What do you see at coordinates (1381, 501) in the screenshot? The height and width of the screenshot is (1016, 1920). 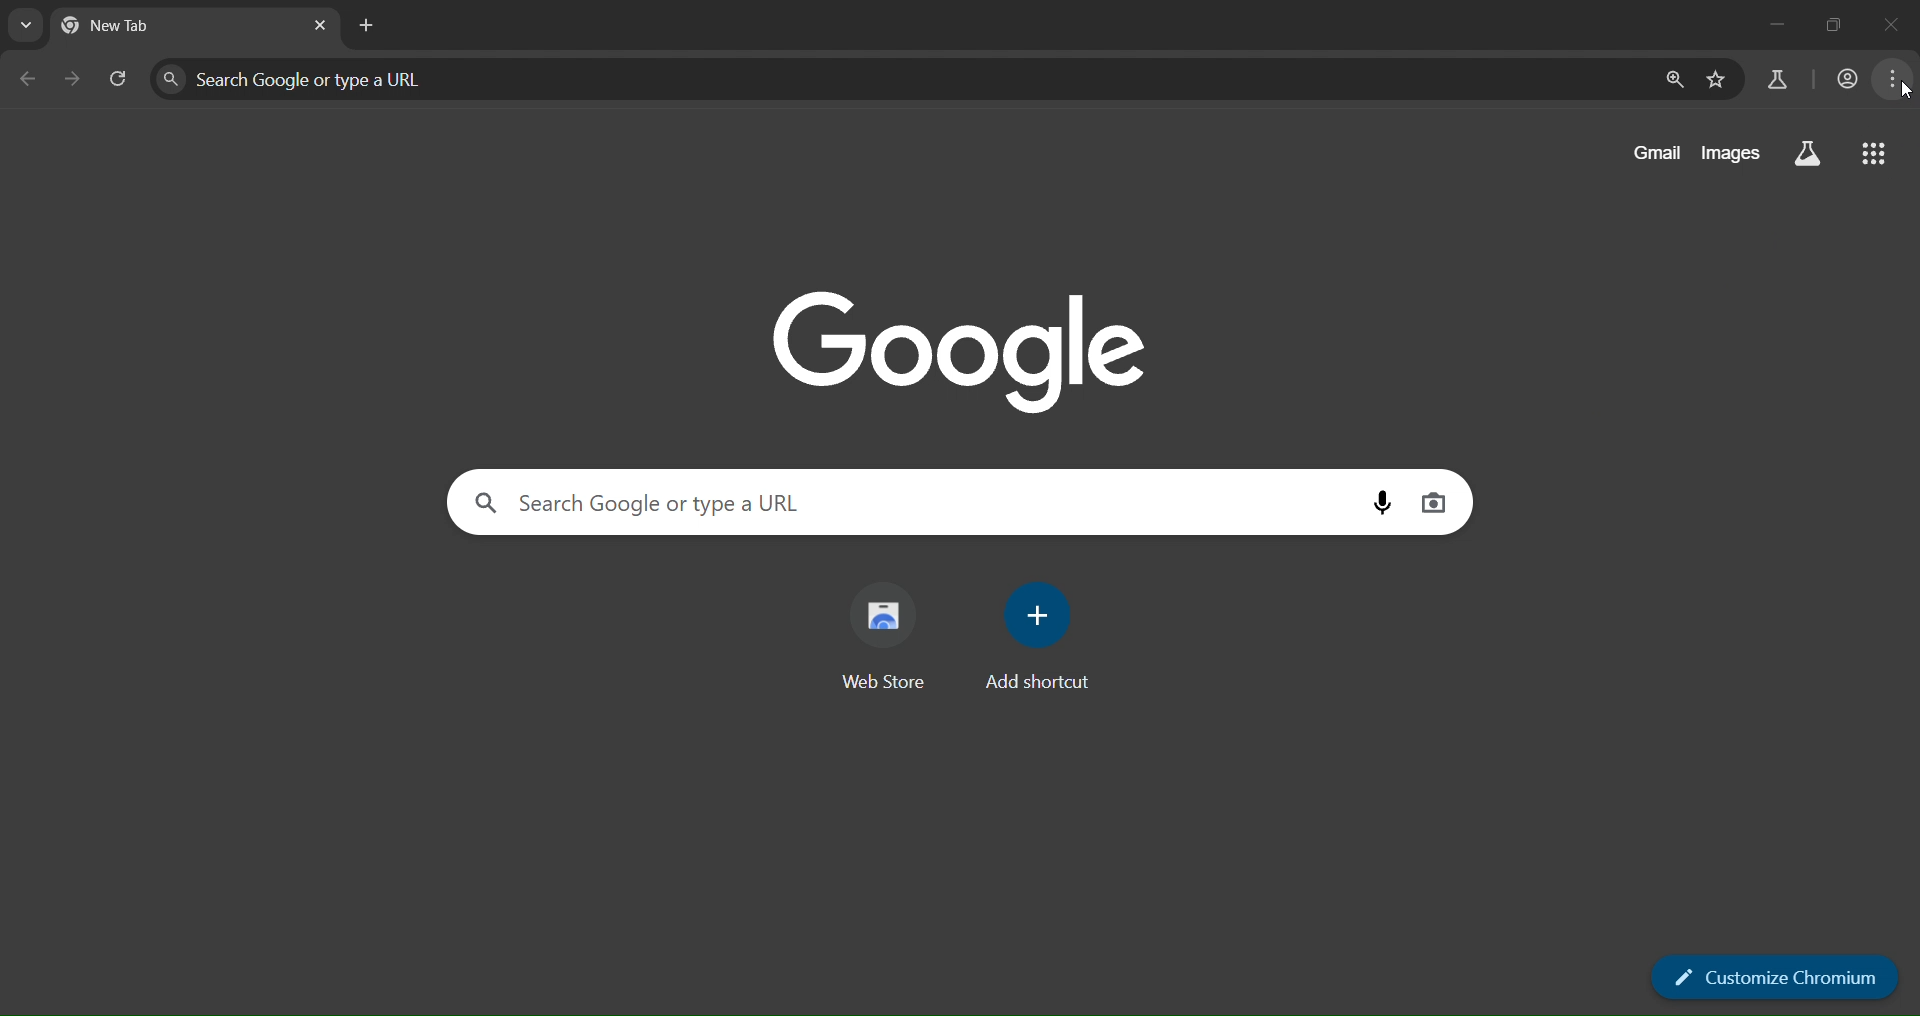 I see `voice search` at bounding box center [1381, 501].